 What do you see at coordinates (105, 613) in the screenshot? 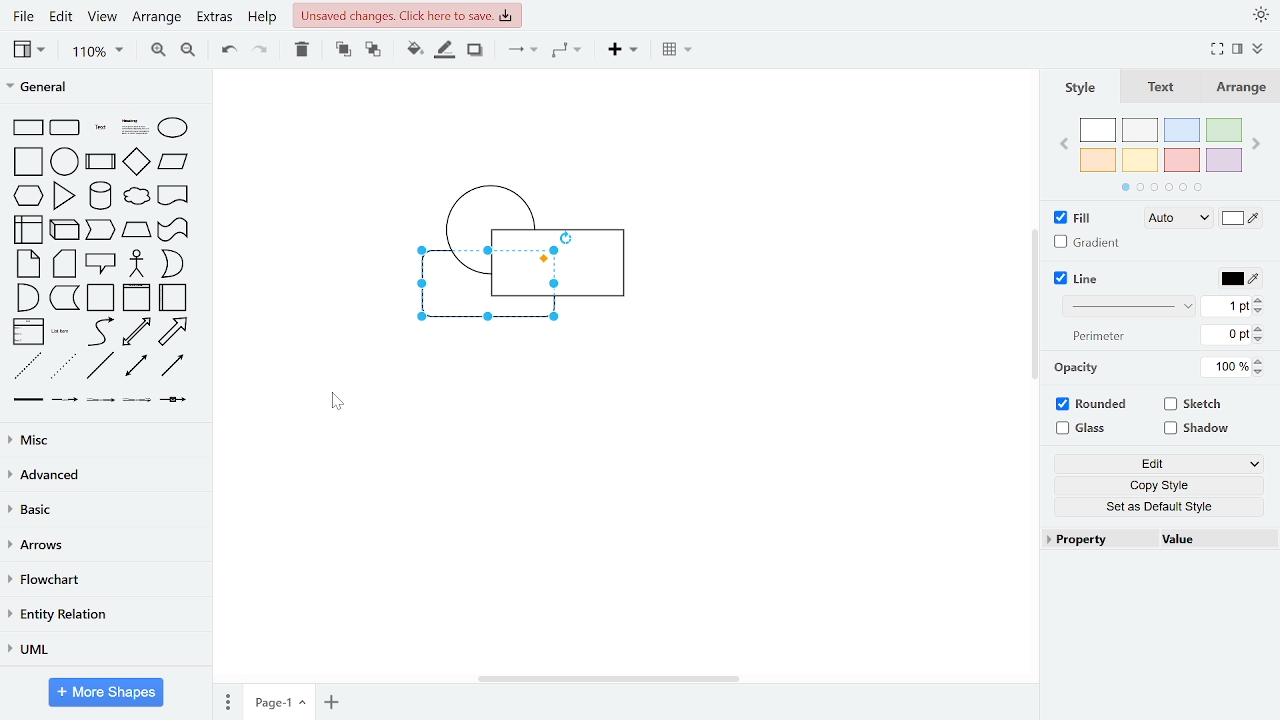
I see `entity relation` at bounding box center [105, 613].